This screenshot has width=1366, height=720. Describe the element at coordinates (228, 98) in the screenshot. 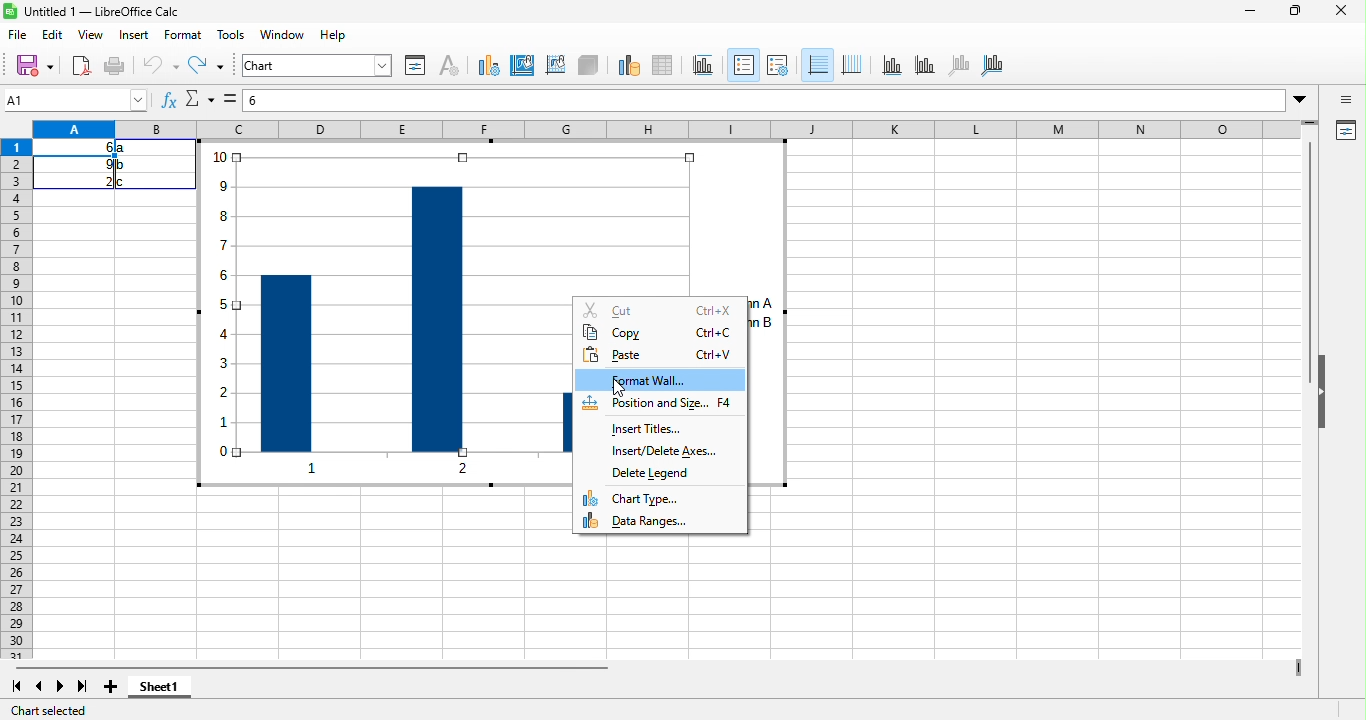

I see `select` at that location.